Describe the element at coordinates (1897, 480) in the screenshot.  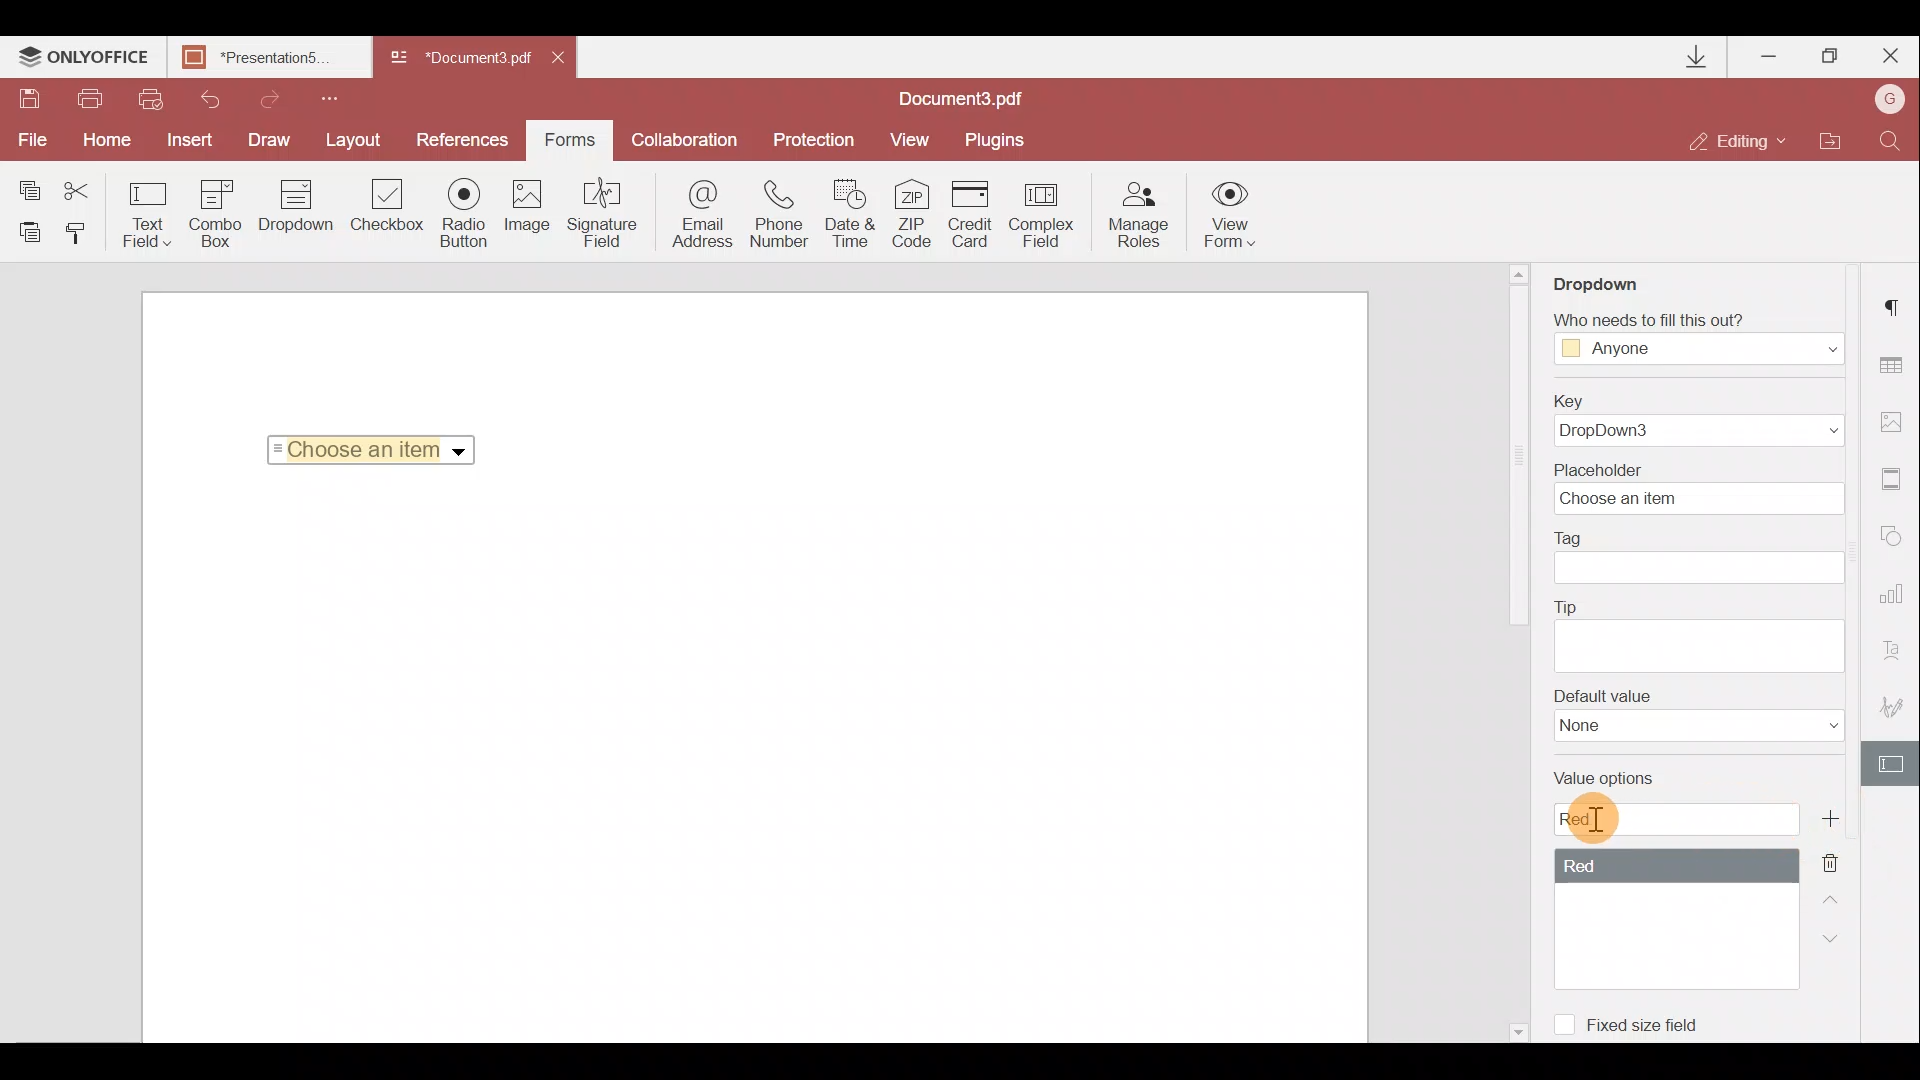
I see `Headers & footers settings` at that location.